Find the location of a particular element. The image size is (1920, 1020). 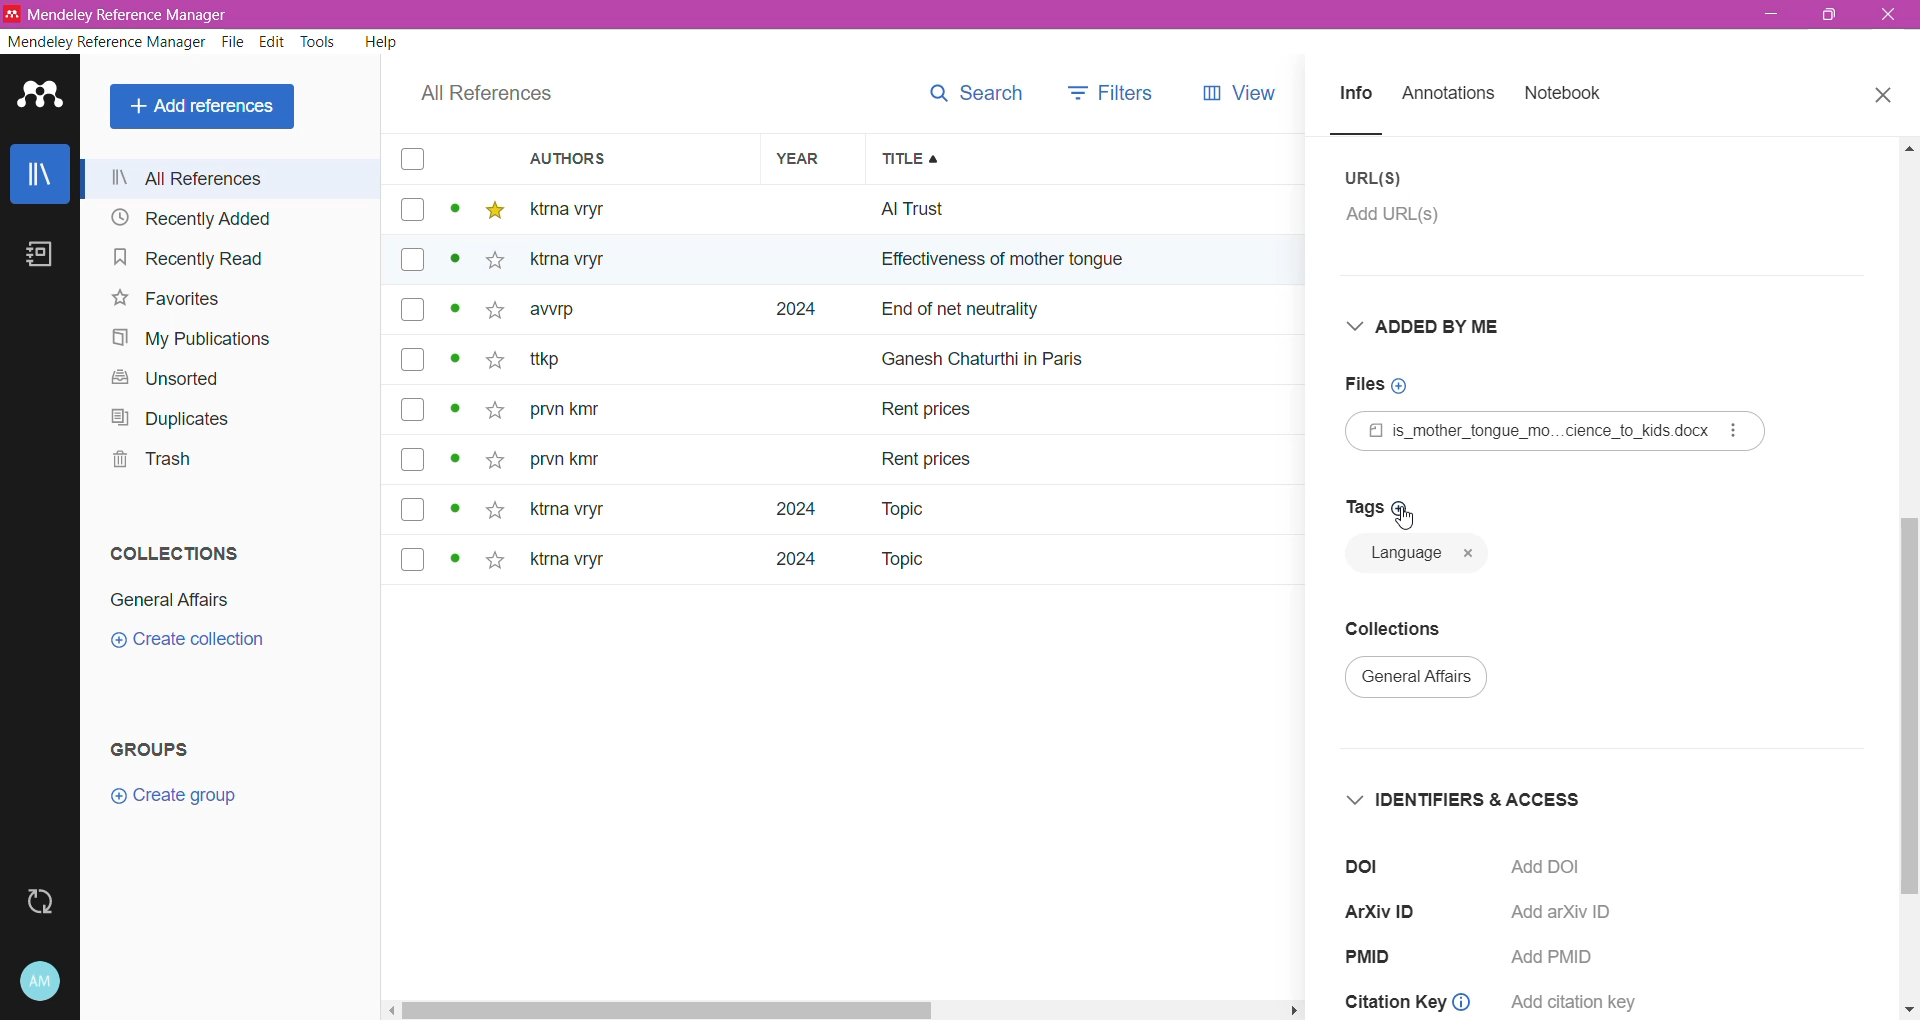

~ ttkp is located at coordinates (578, 360).